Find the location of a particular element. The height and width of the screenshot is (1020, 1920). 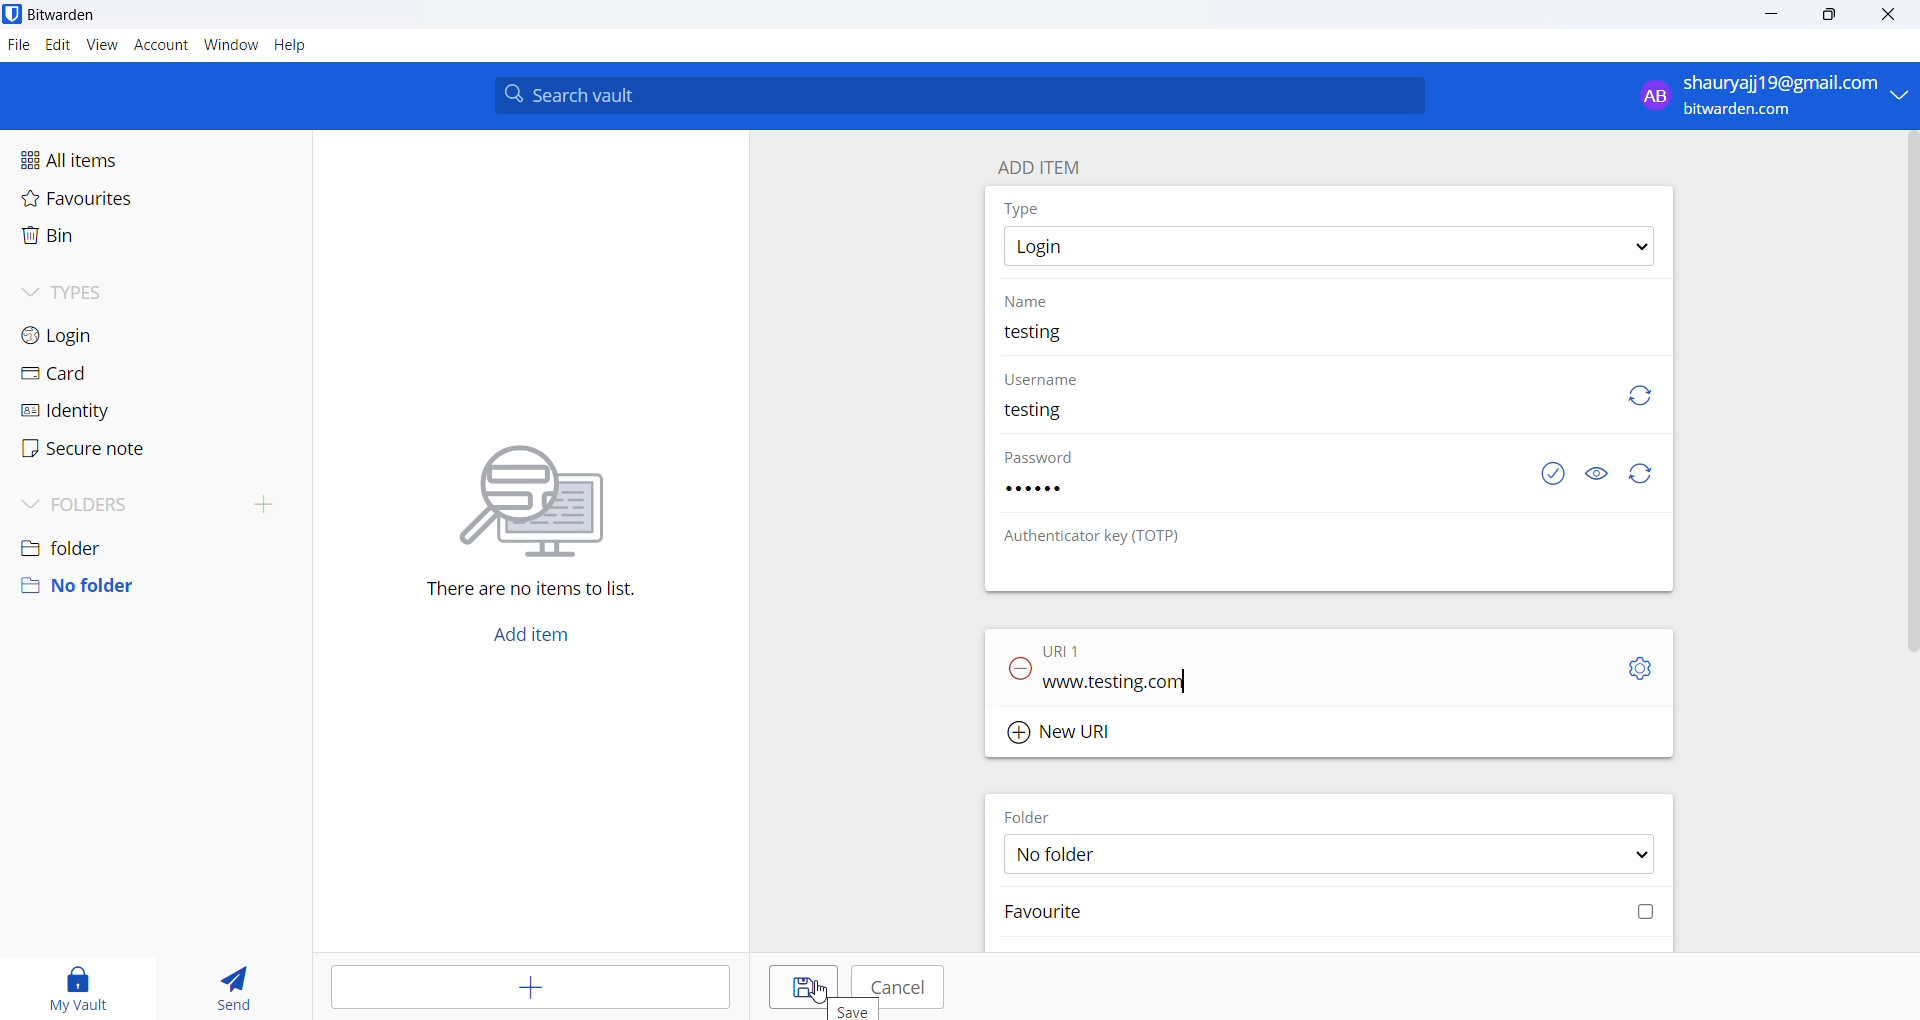

add button is located at coordinates (529, 638).